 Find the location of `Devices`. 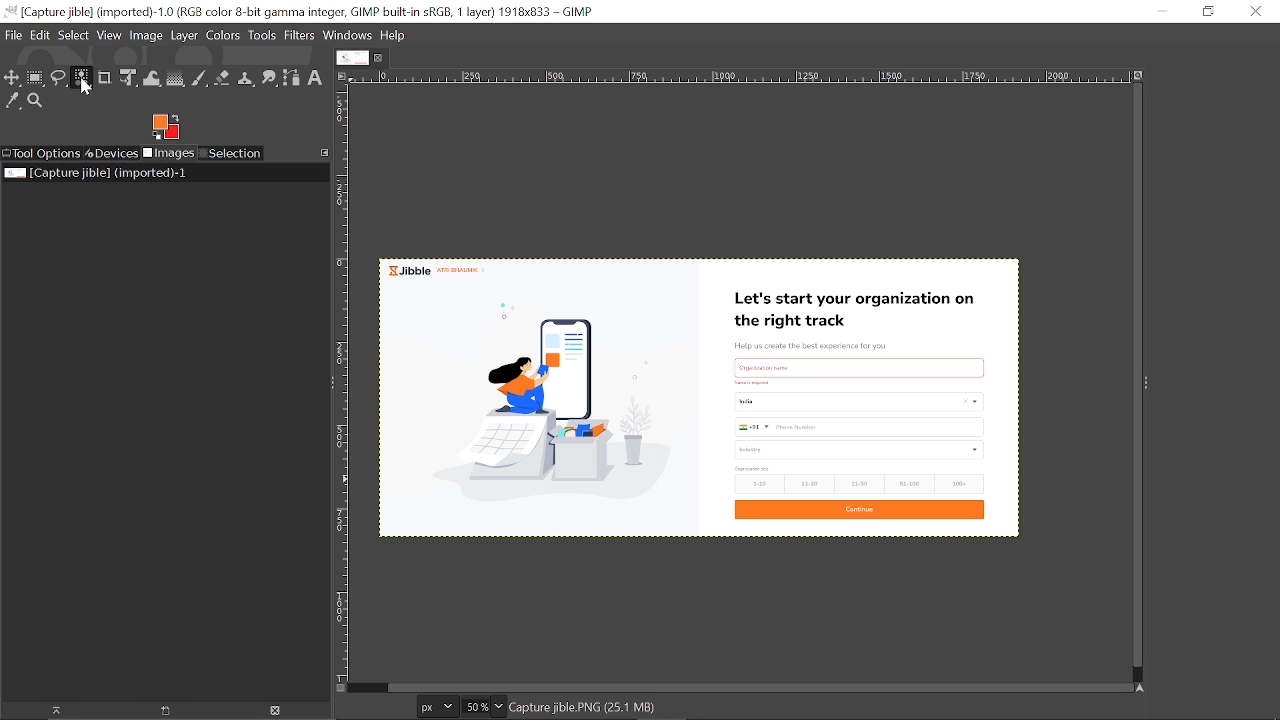

Devices is located at coordinates (111, 154).